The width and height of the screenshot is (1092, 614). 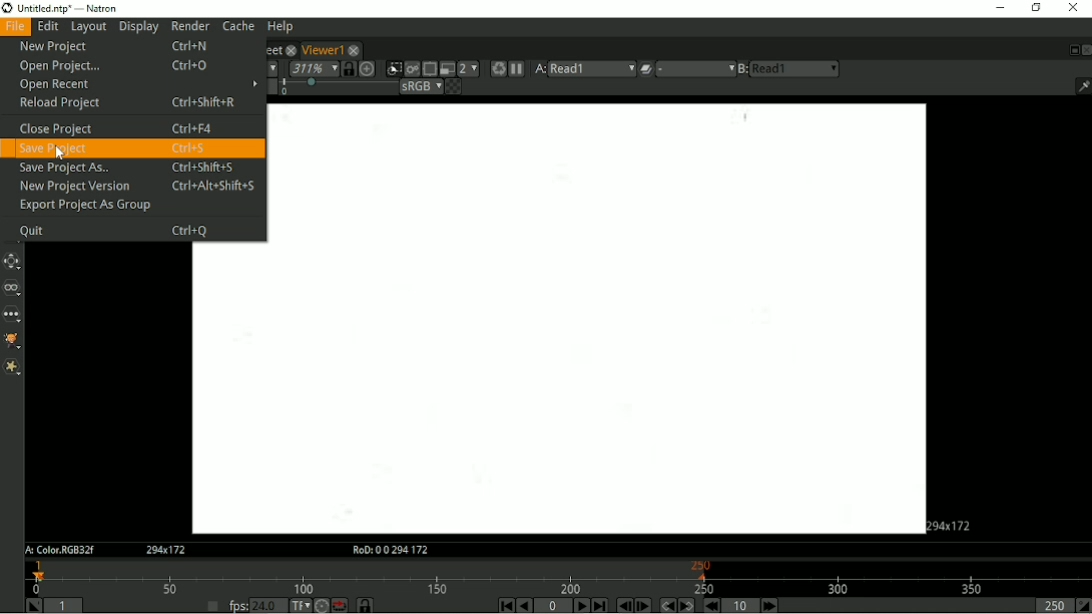 What do you see at coordinates (496, 69) in the screenshot?
I see `Forces a new render of the current frame` at bounding box center [496, 69].